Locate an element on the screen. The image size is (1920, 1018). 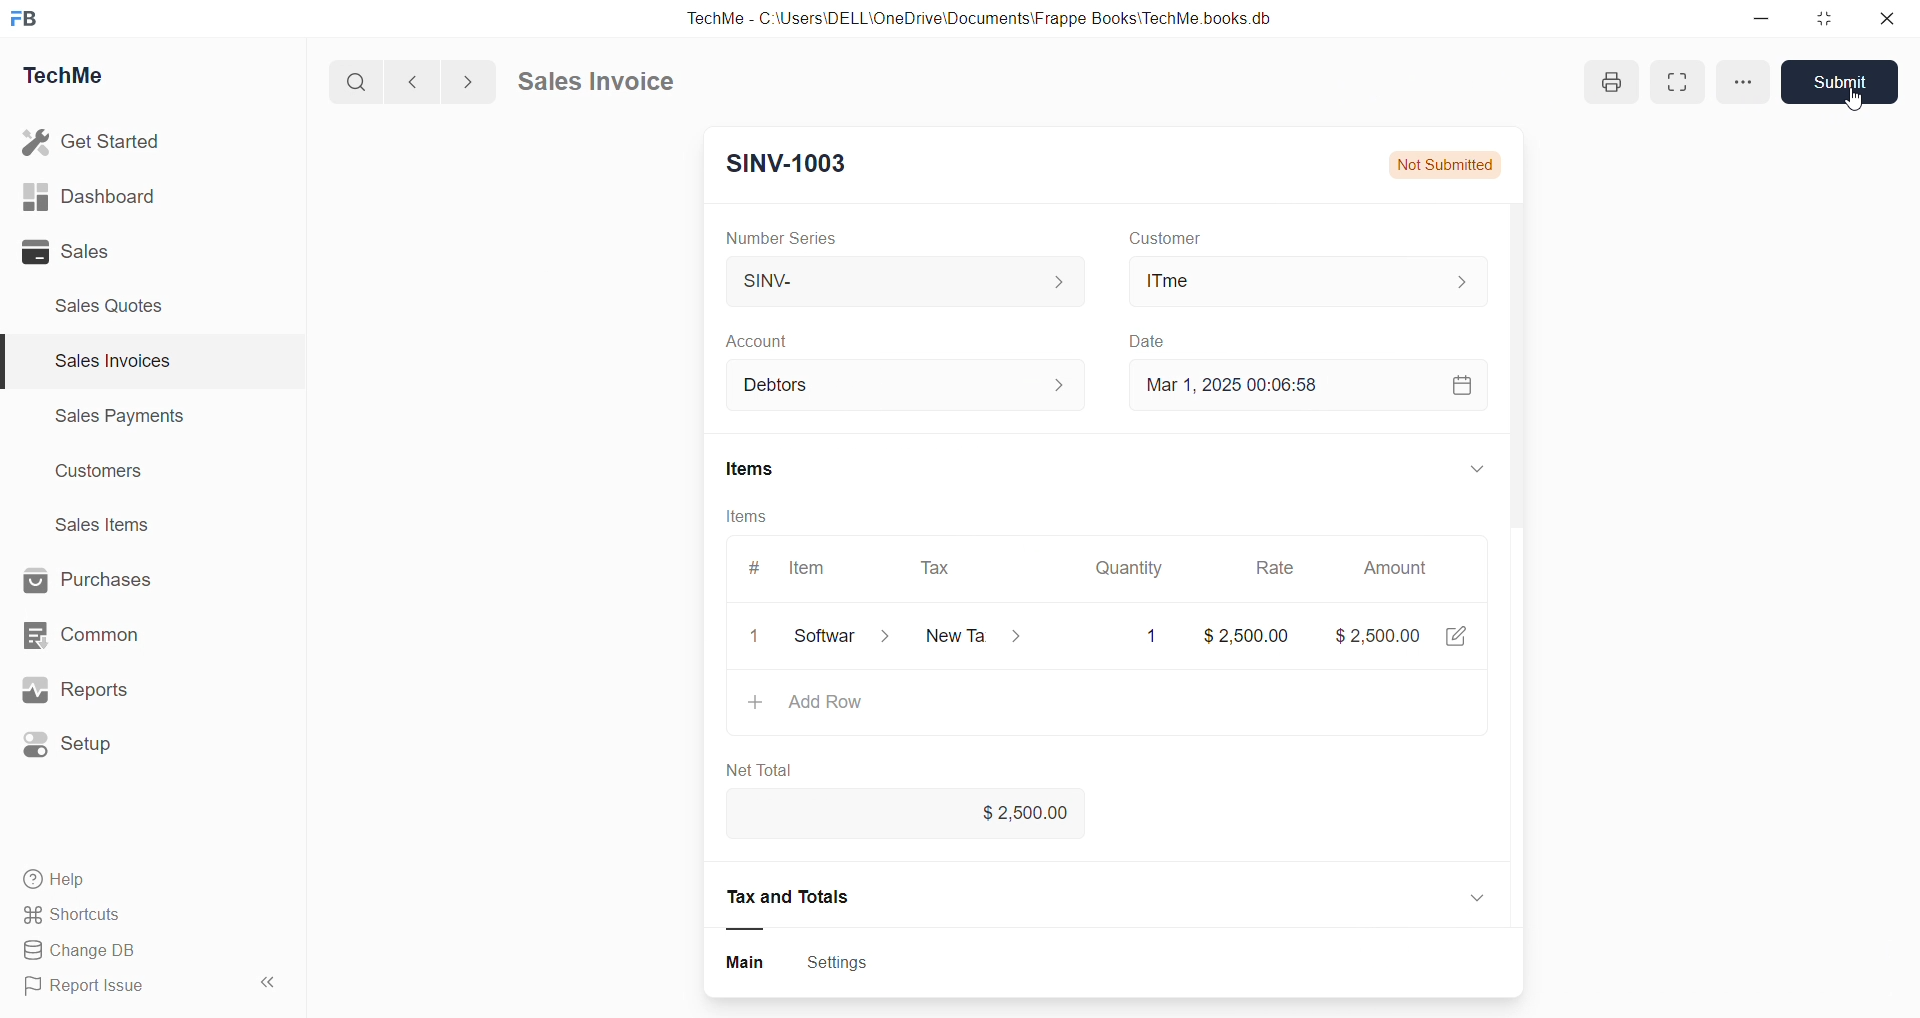
# is located at coordinates (761, 563).